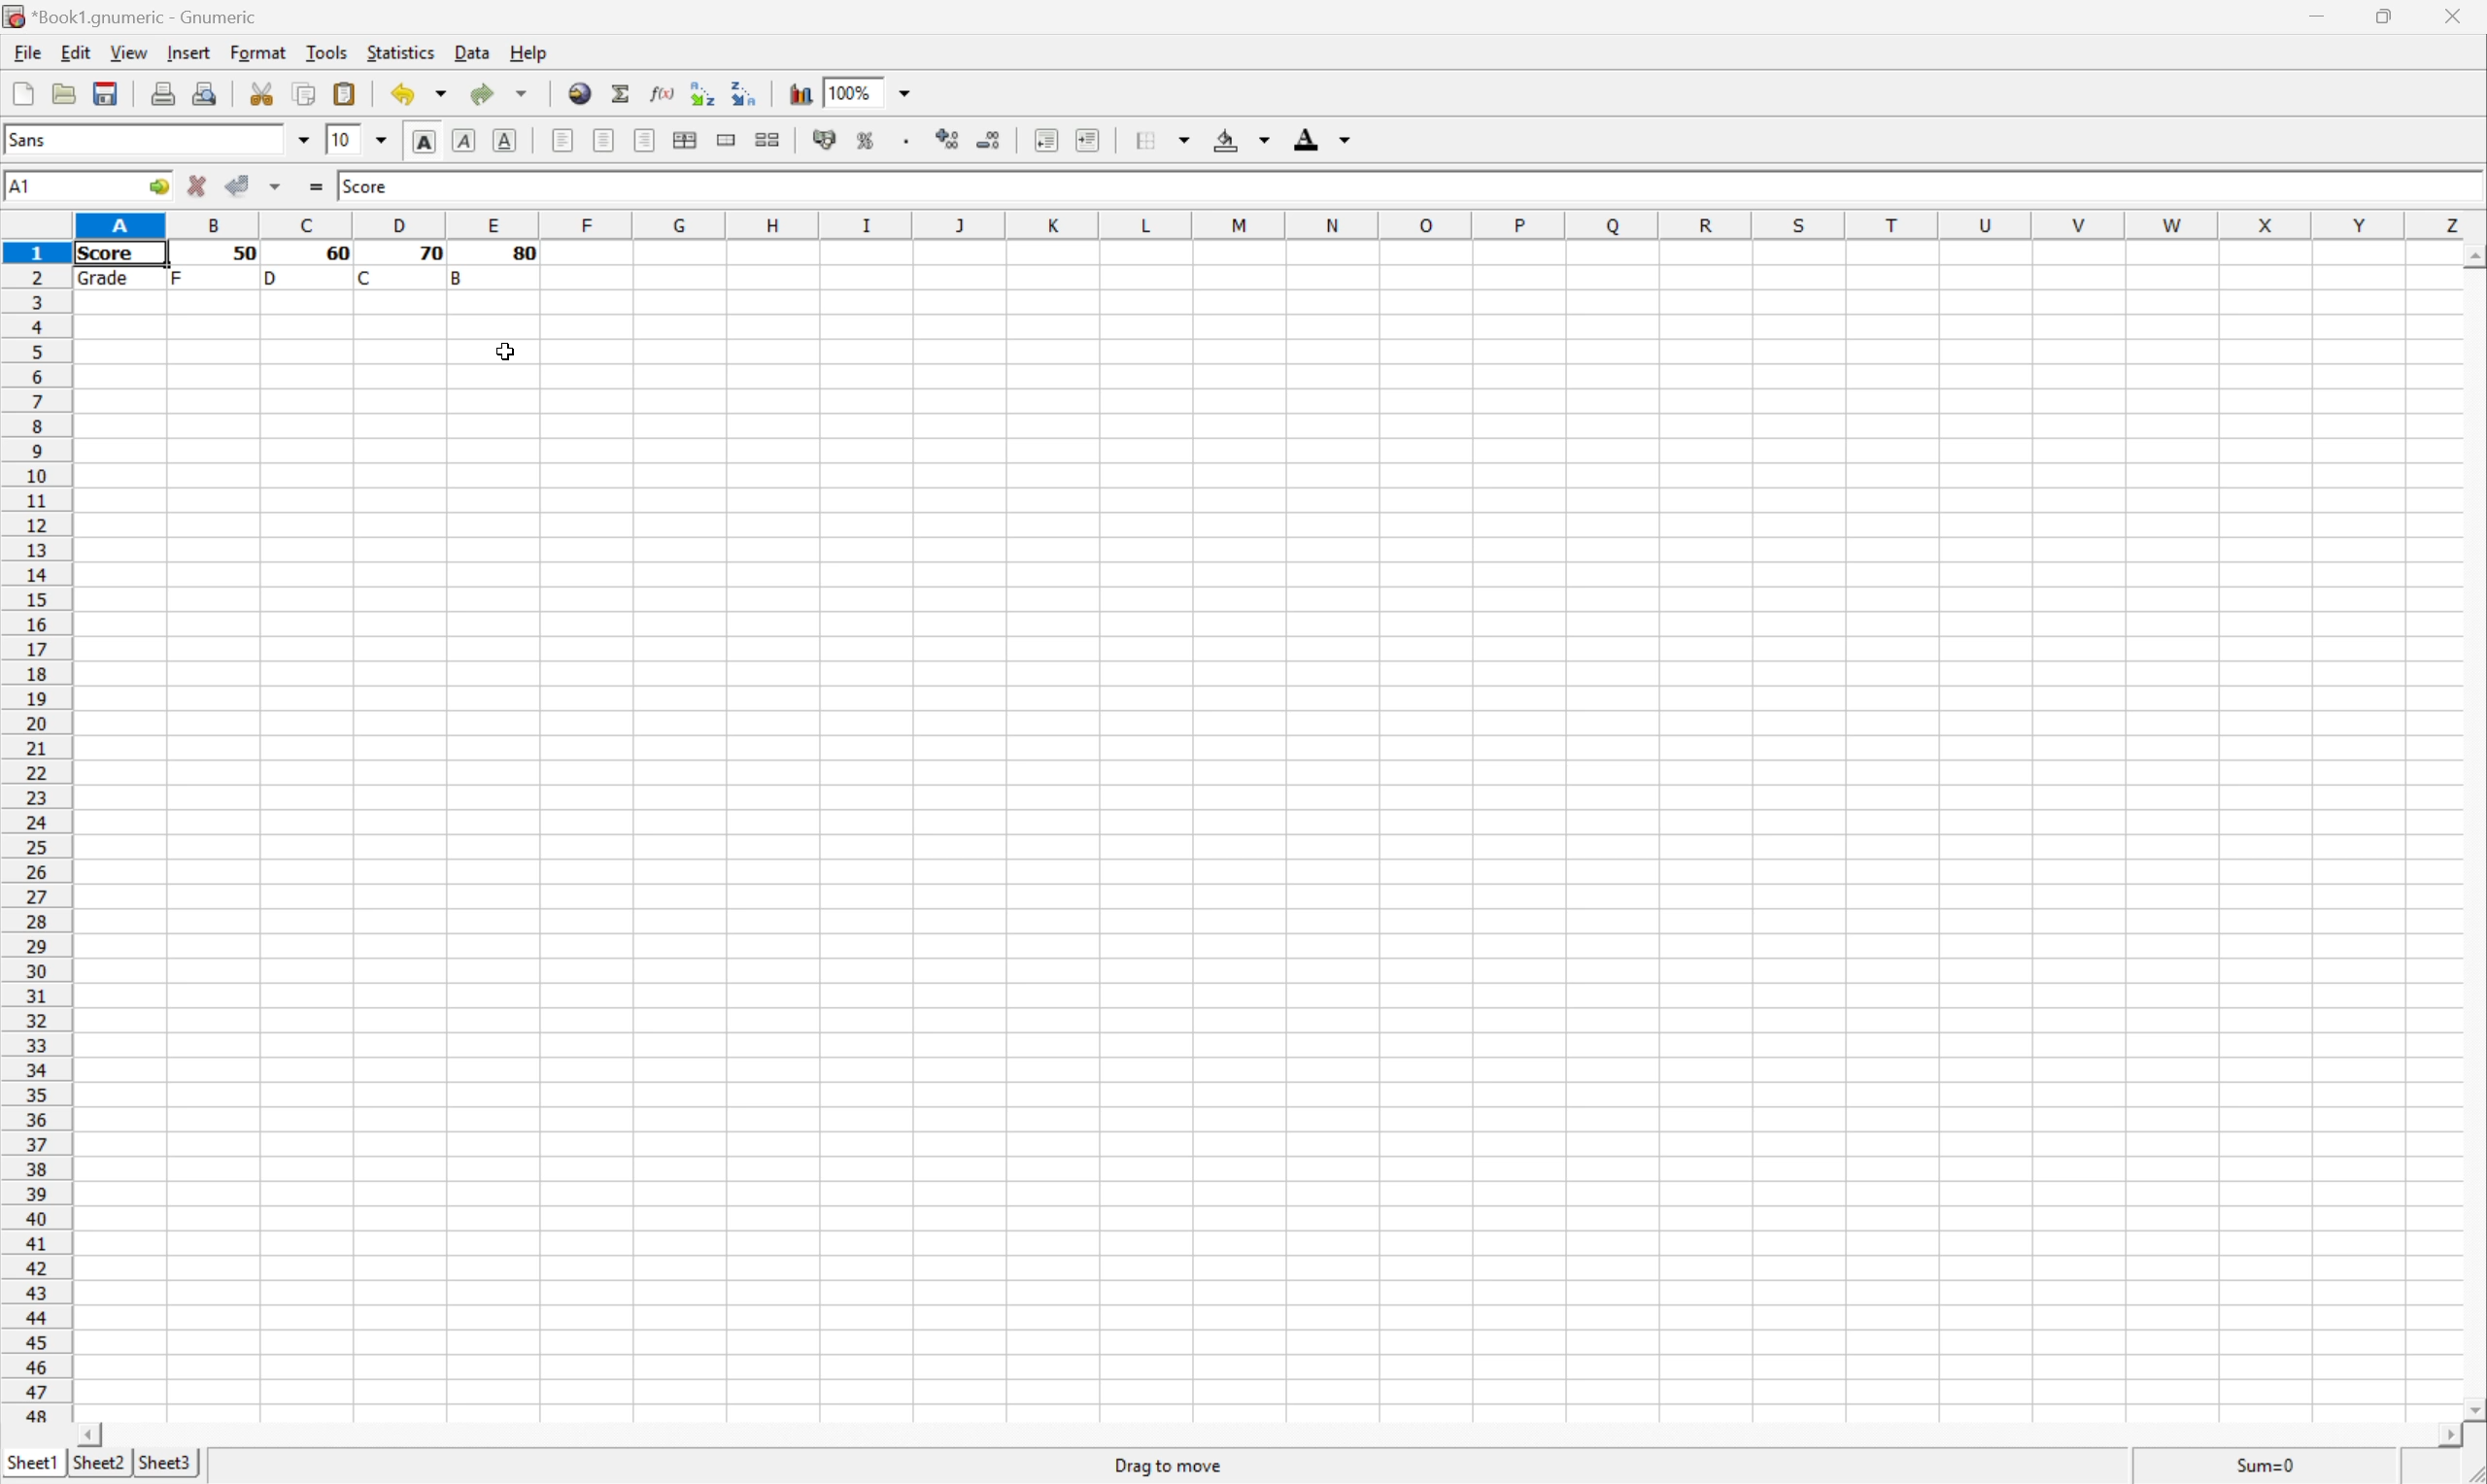  I want to click on Paste the clipboard, so click(352, 94).